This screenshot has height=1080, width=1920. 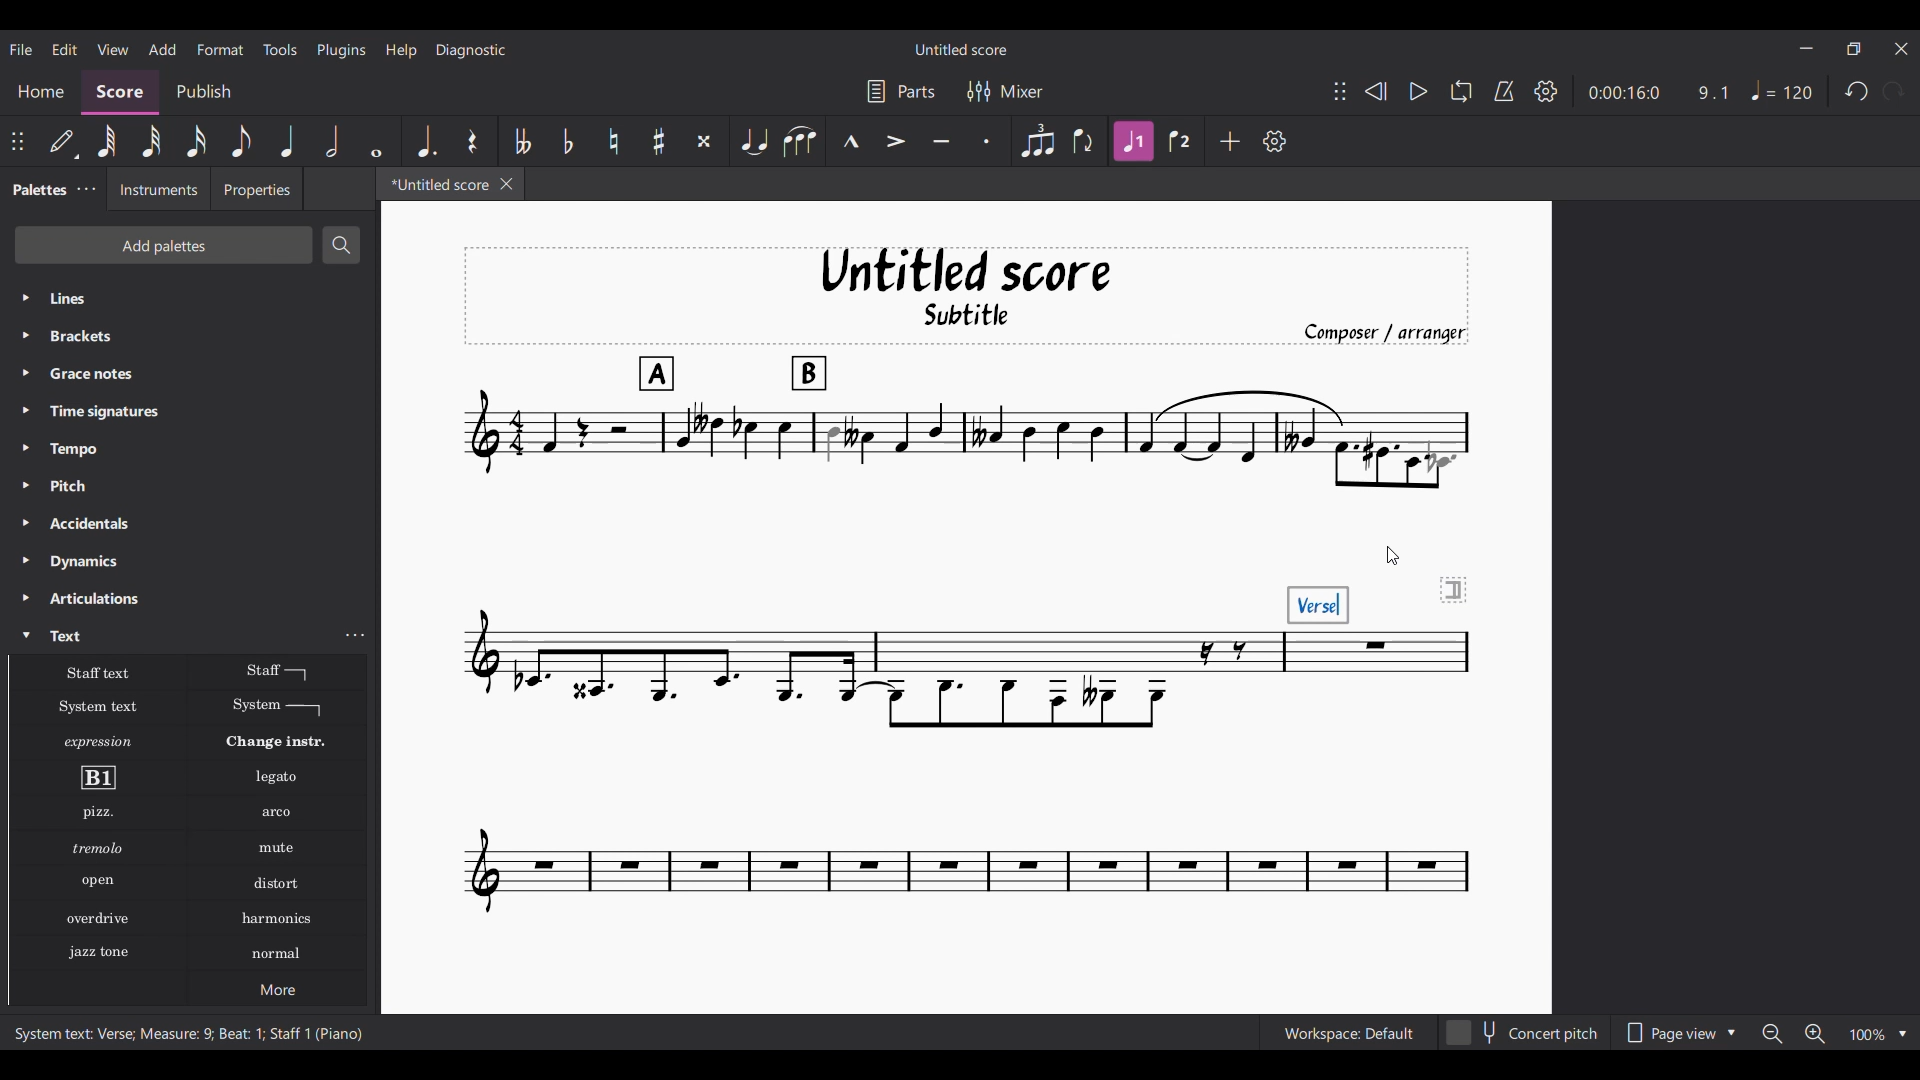 What do you see at coordinates (190, 562) in the screenshot?
I see `Dynamics` at bounding box center [190, 562].